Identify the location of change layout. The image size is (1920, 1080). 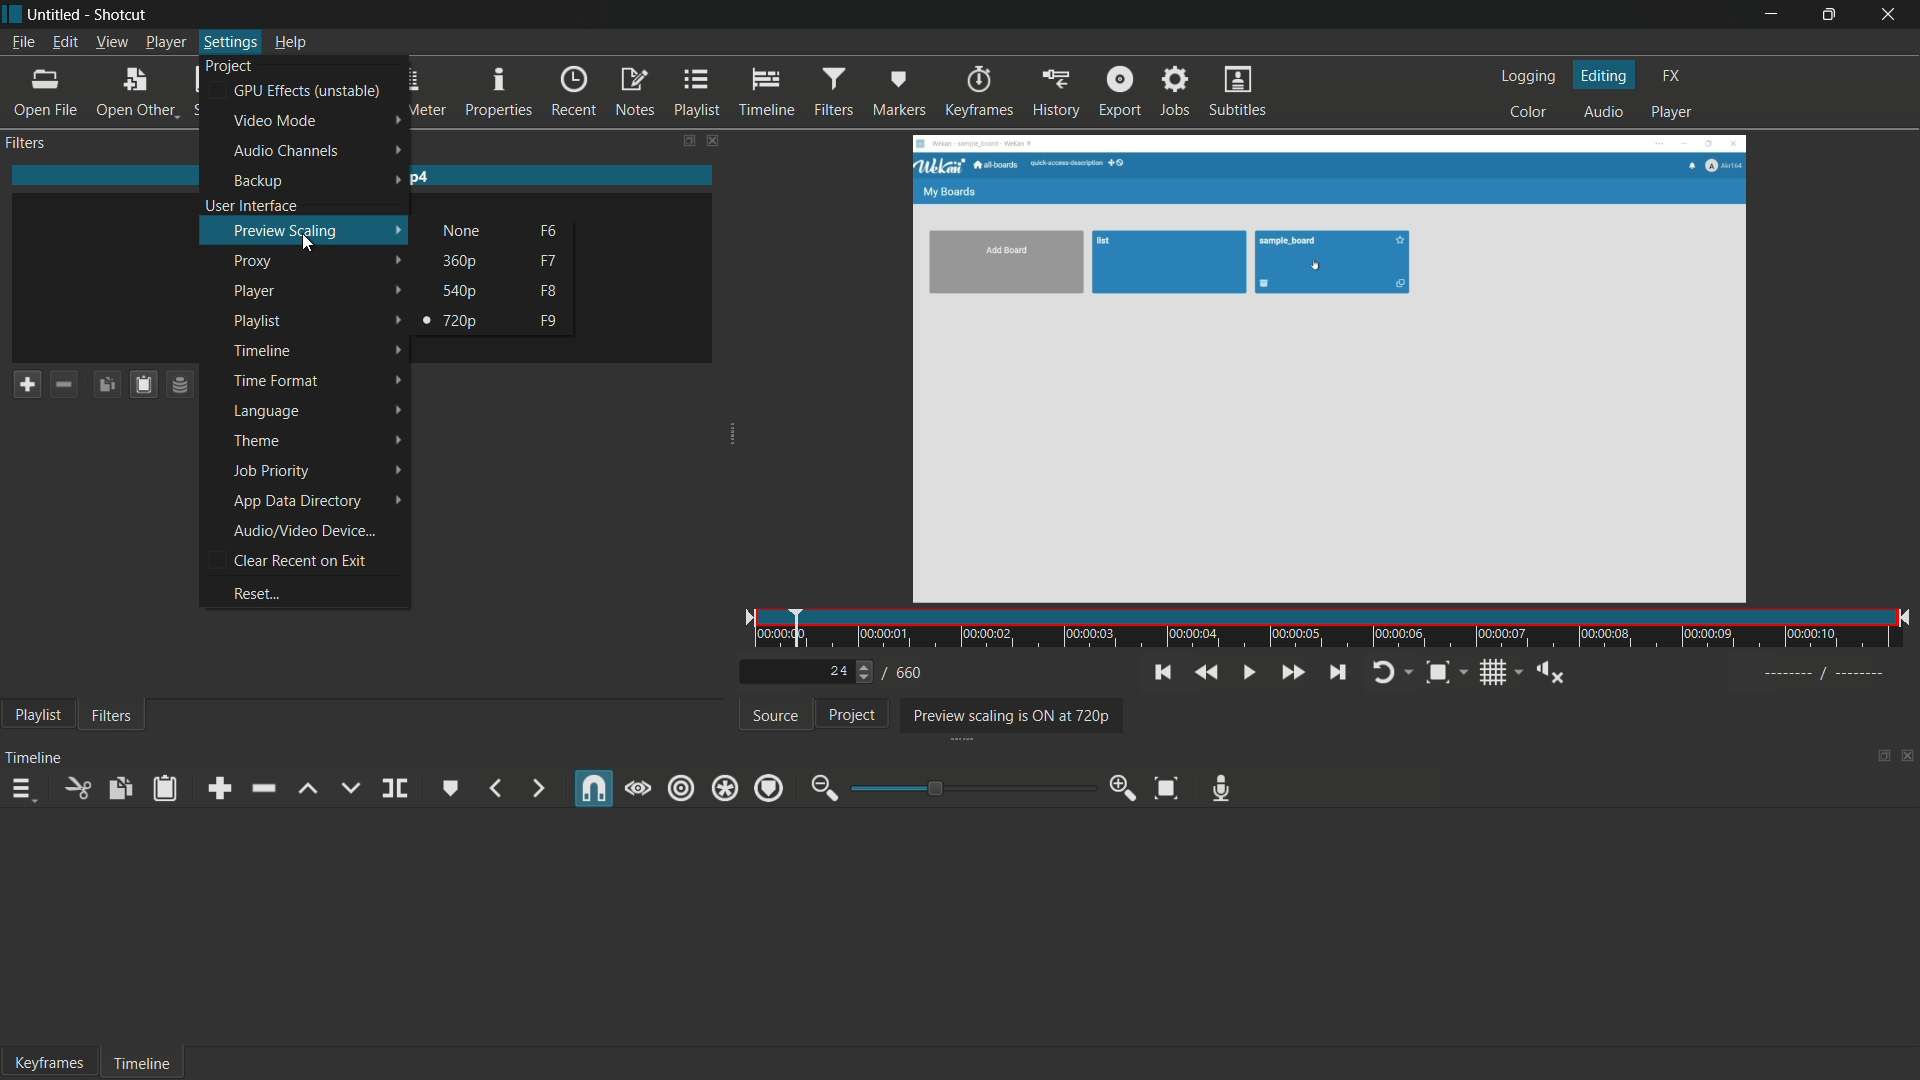
(681, 140).